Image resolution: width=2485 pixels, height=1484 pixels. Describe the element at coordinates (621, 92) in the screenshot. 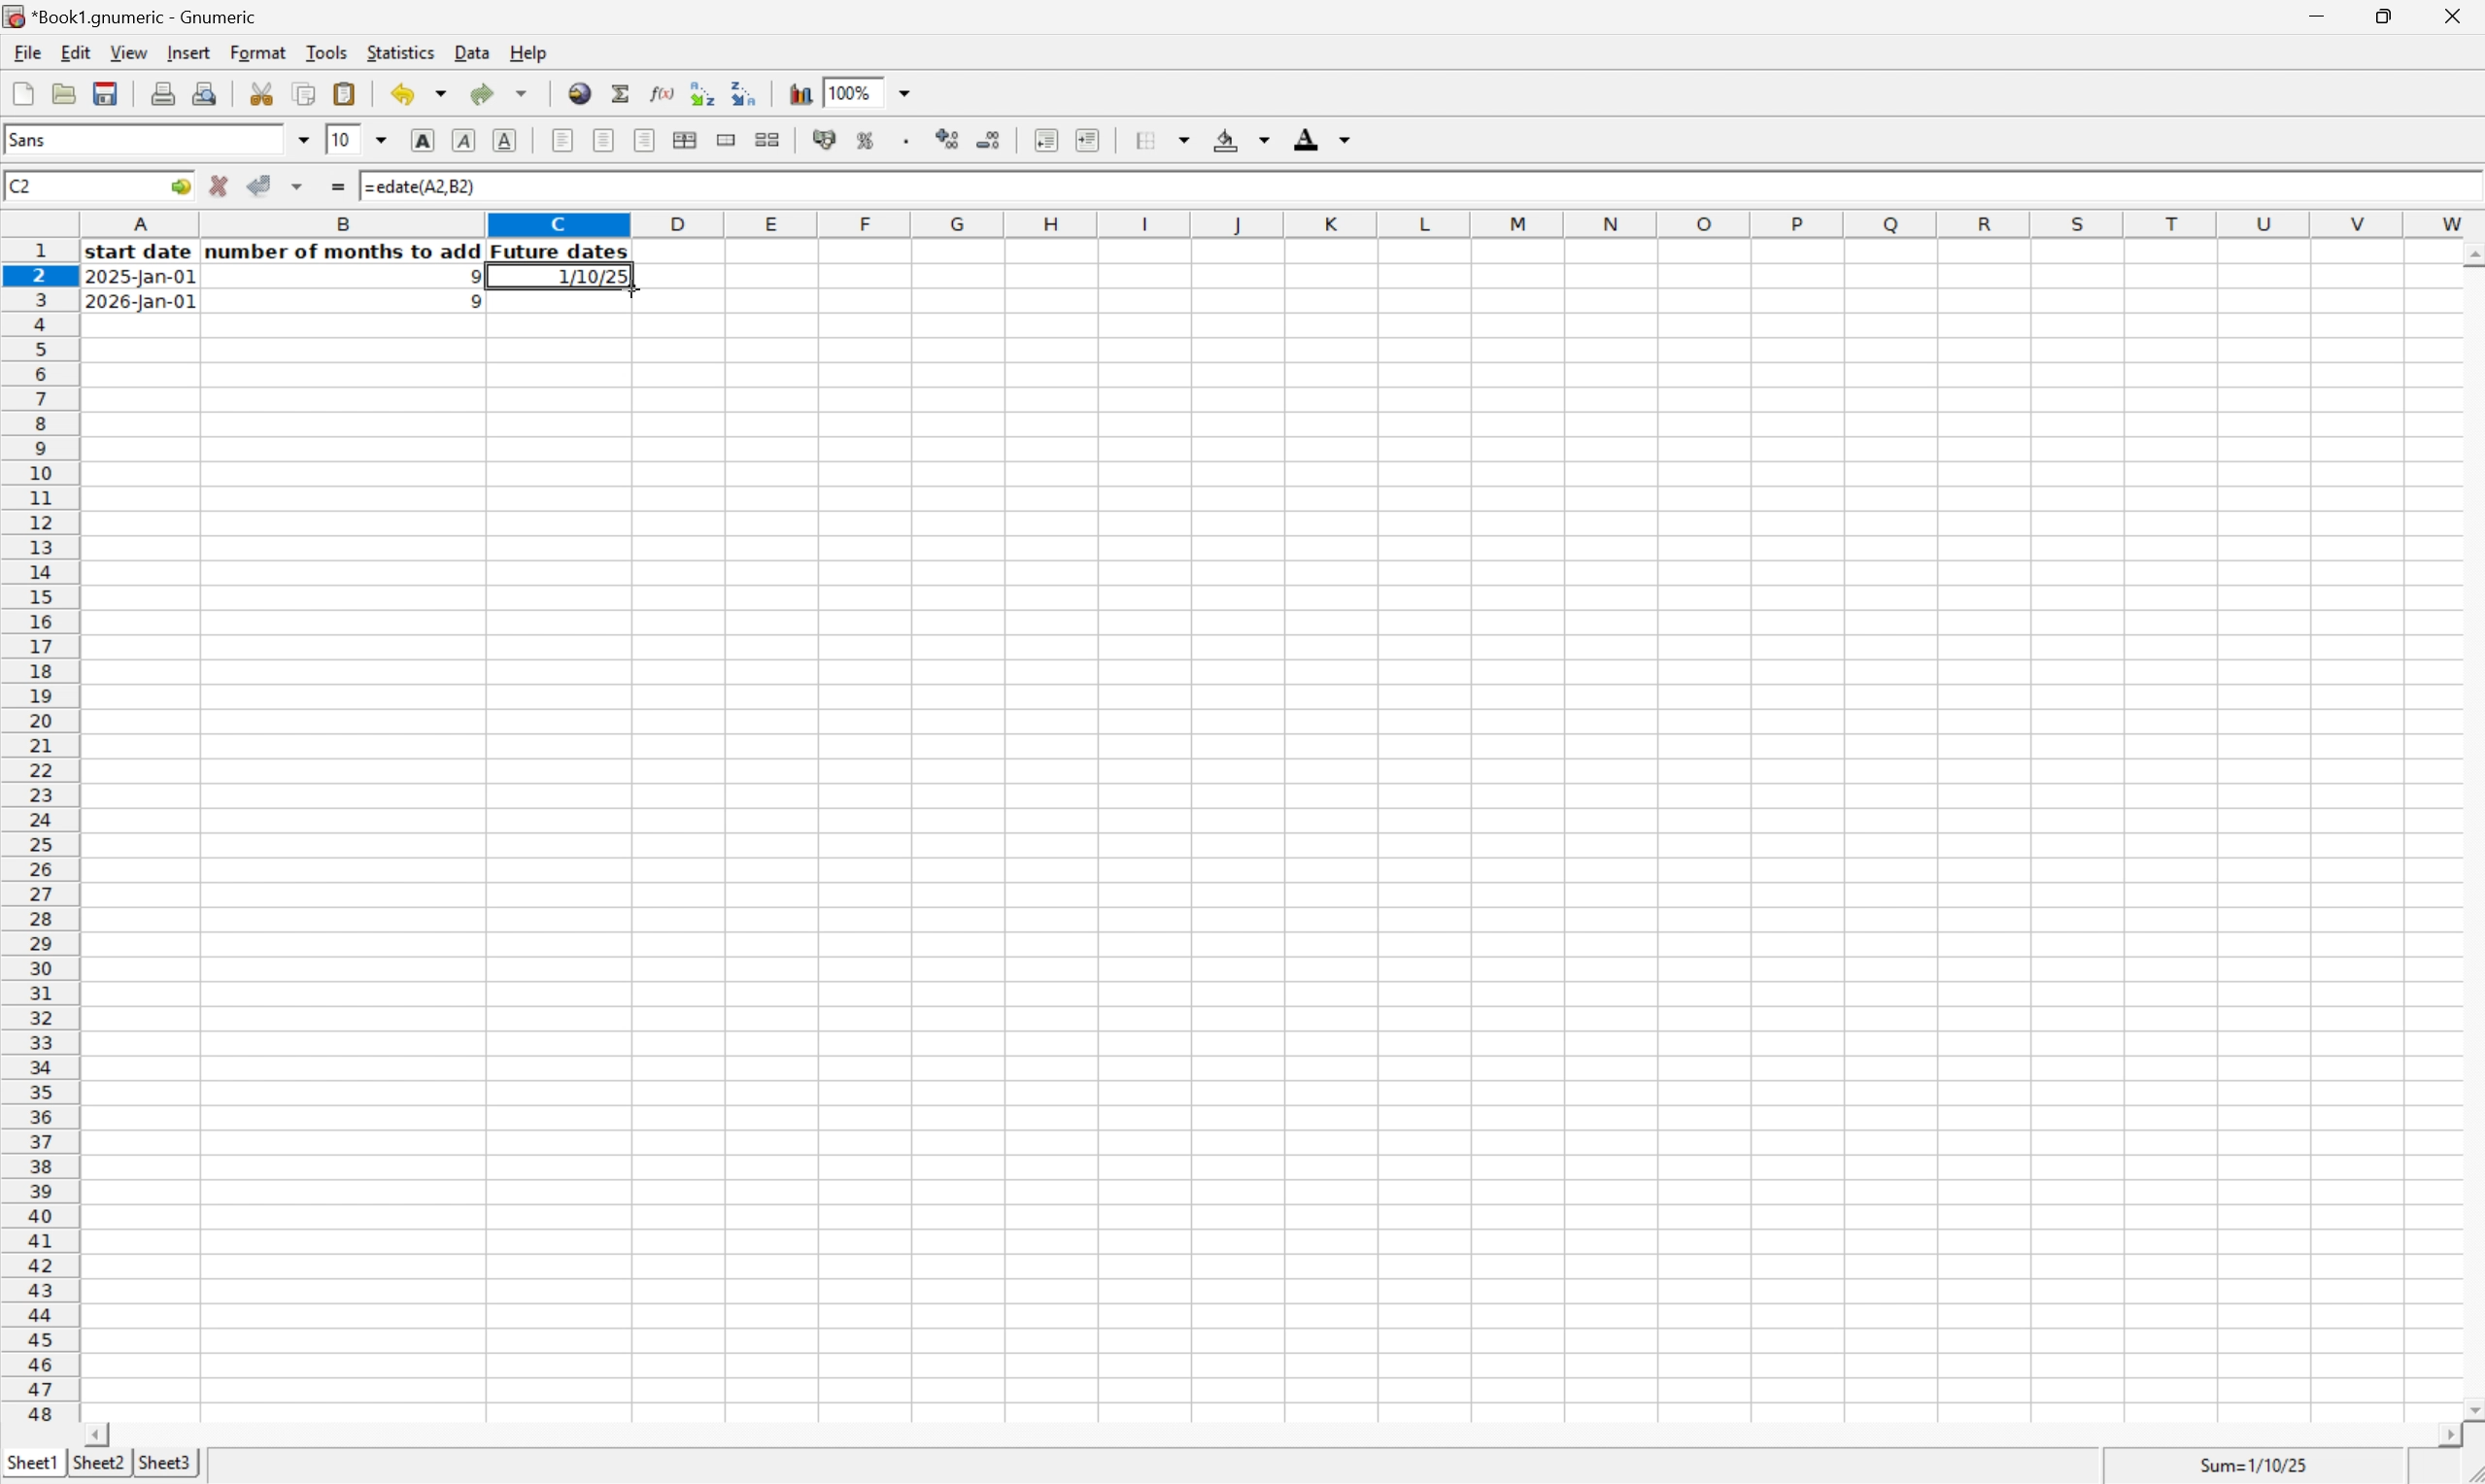

I see `Sum in current cell` at that location.